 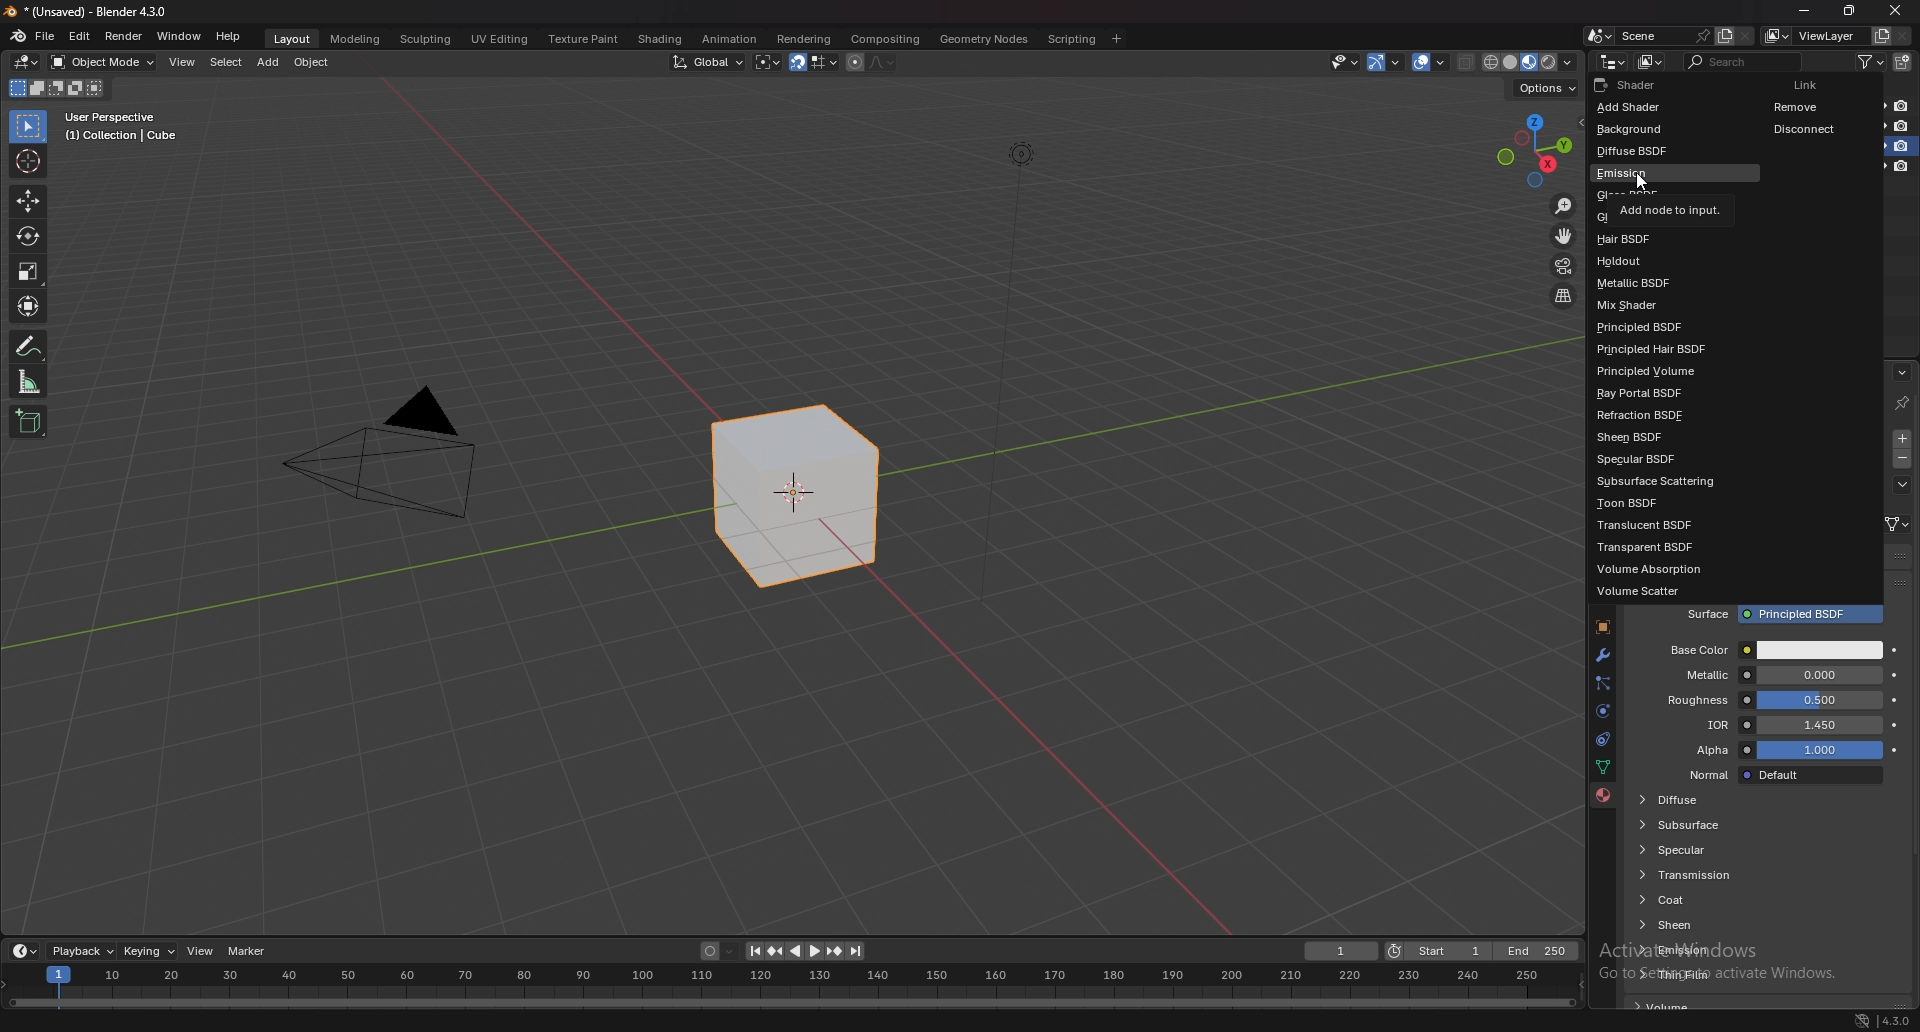 I want to click on remove material, so click(x=1904, y=461).